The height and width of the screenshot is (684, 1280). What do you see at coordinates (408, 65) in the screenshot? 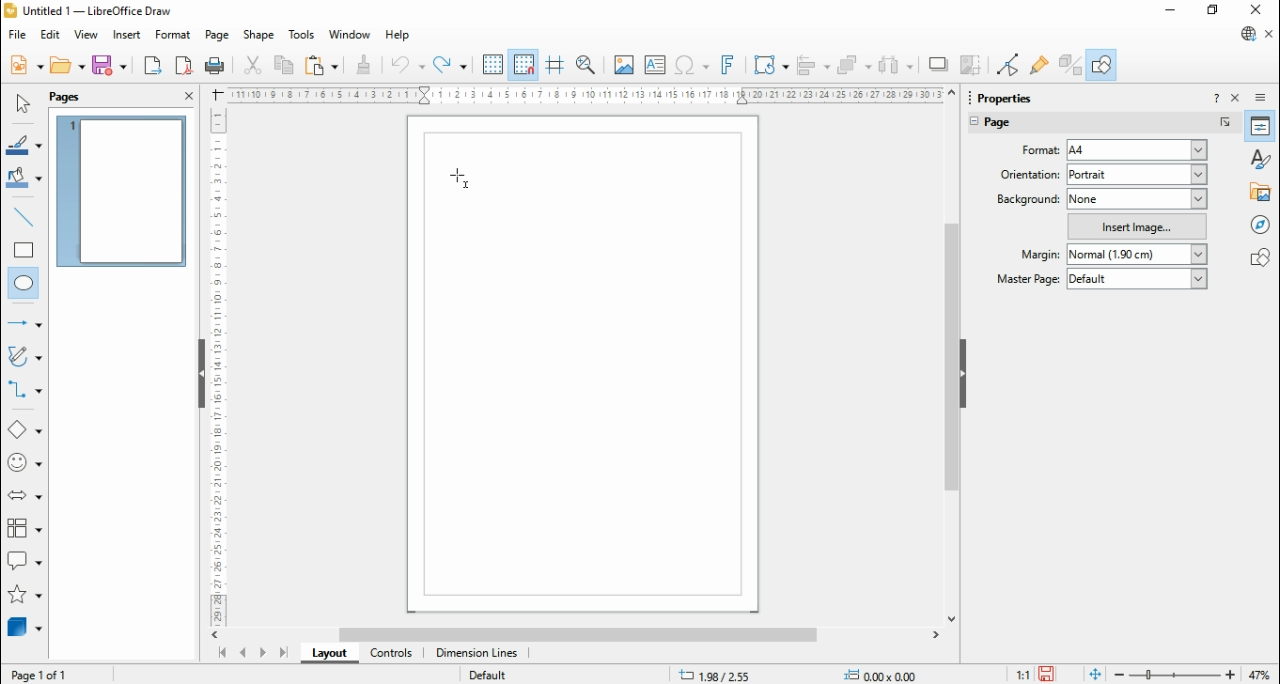
I see `undo` at bounding box center [408, 65].